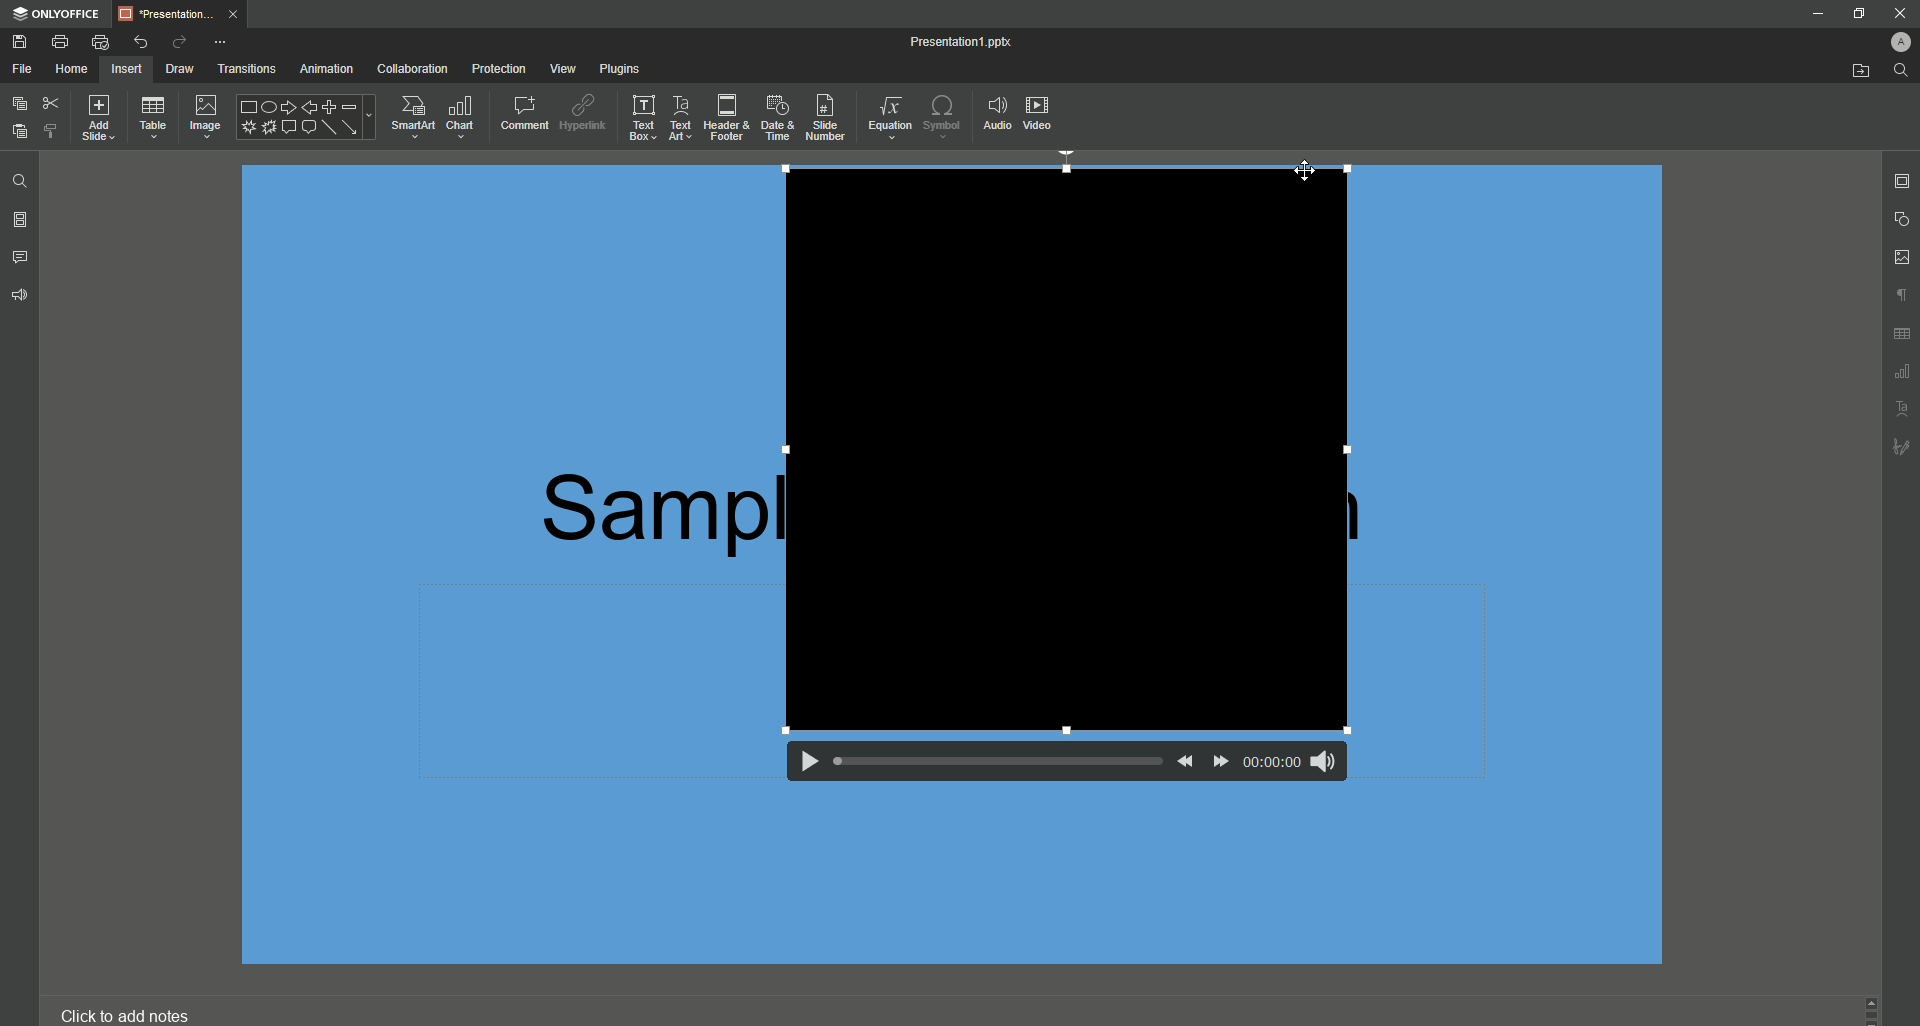  I want to click on Image, so click(203, 118).